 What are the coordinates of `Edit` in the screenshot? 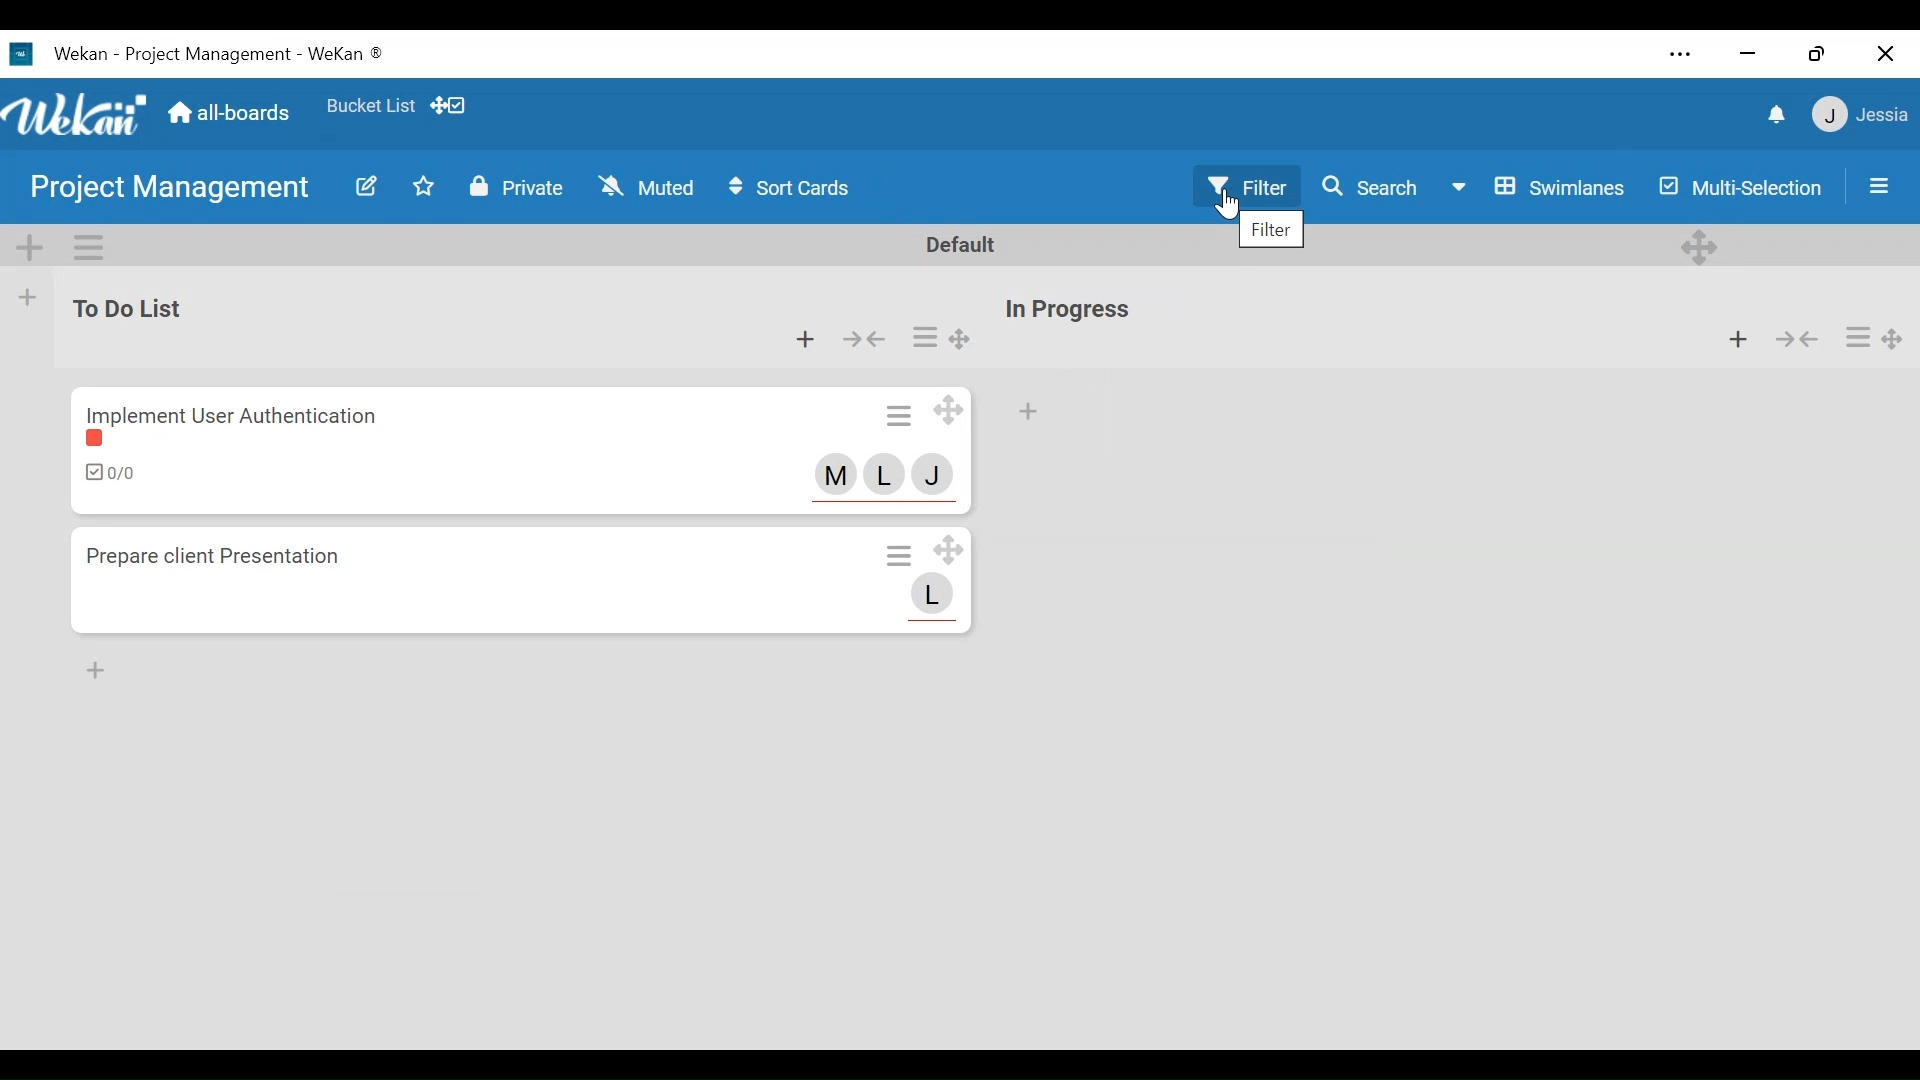 It's located at (367, 185).